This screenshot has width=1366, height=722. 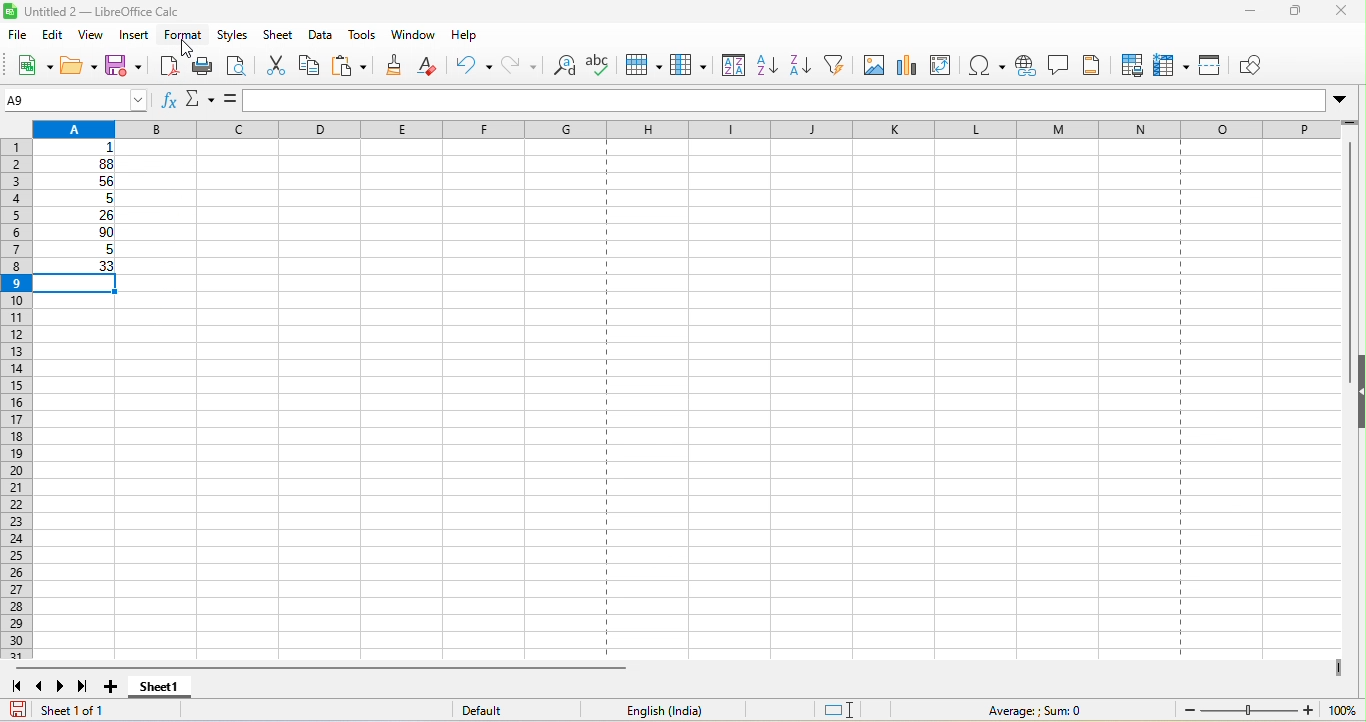 I want to click on hyperlink, so click(x=1024, y=68).